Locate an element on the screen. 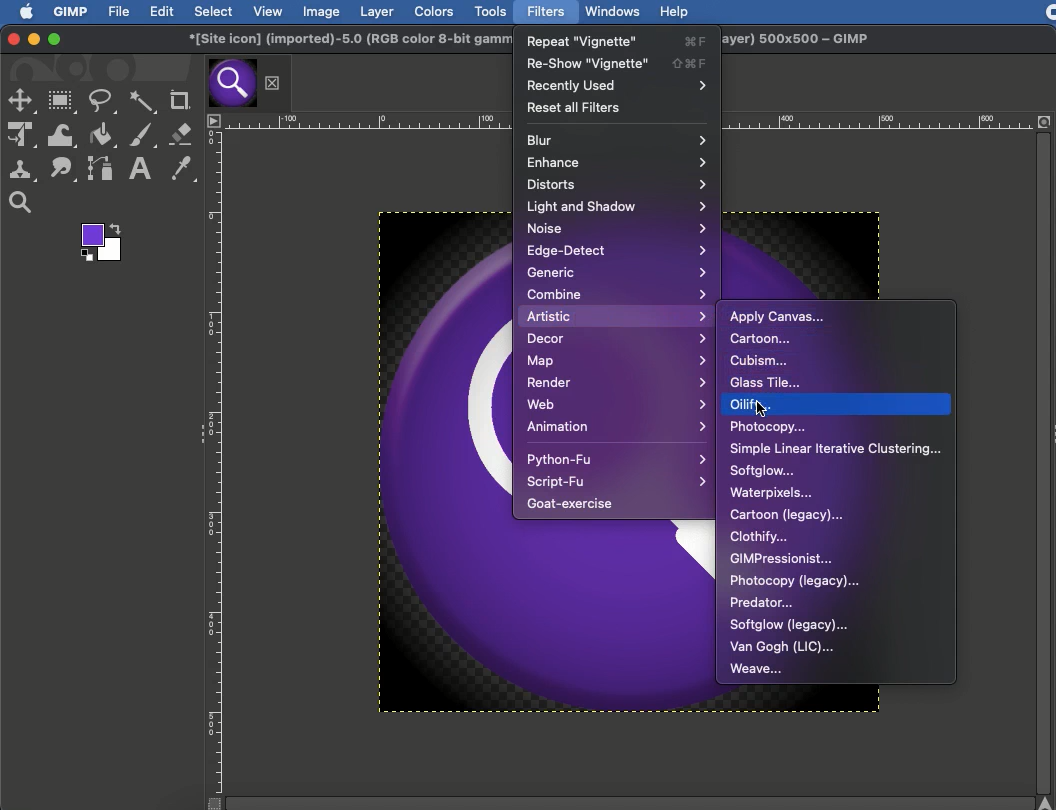 Image resolution: width=1056 pixels, height=810 pixels. Paint is located at coordinates (144, 135).